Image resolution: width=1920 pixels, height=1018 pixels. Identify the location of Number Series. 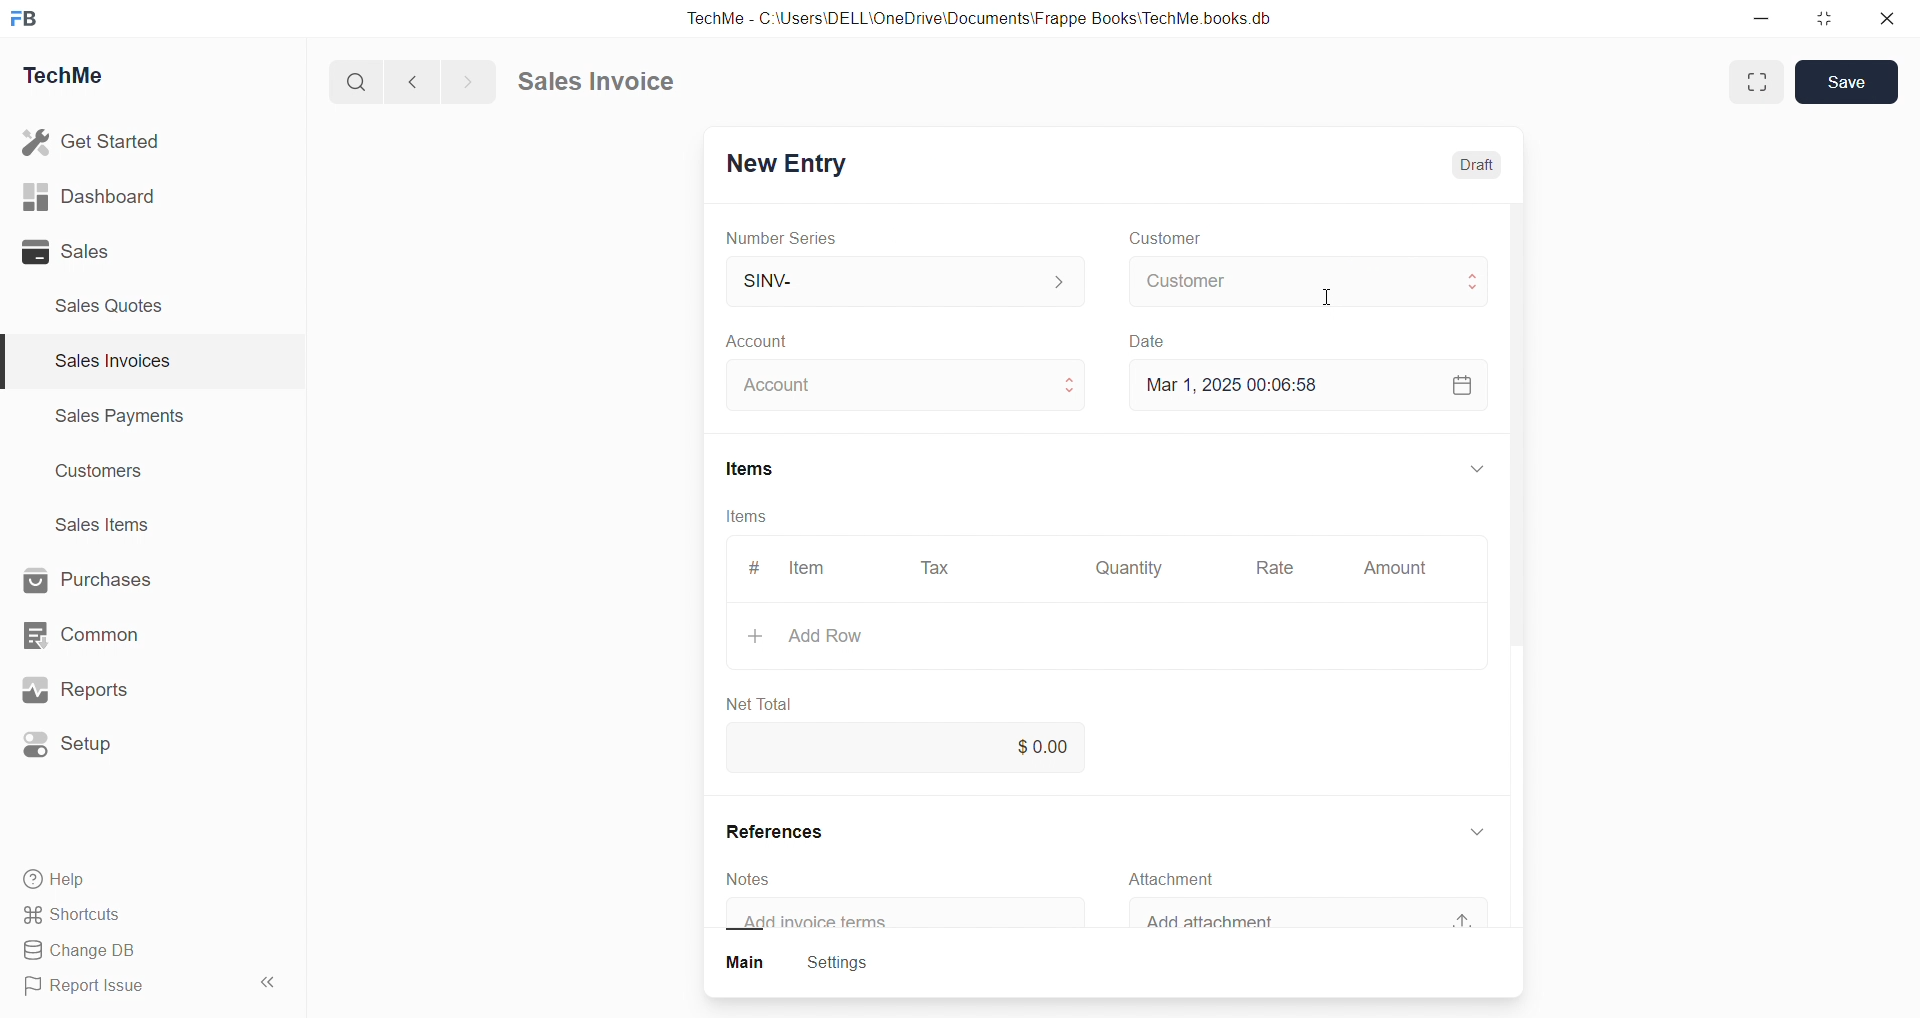
(795, 239).